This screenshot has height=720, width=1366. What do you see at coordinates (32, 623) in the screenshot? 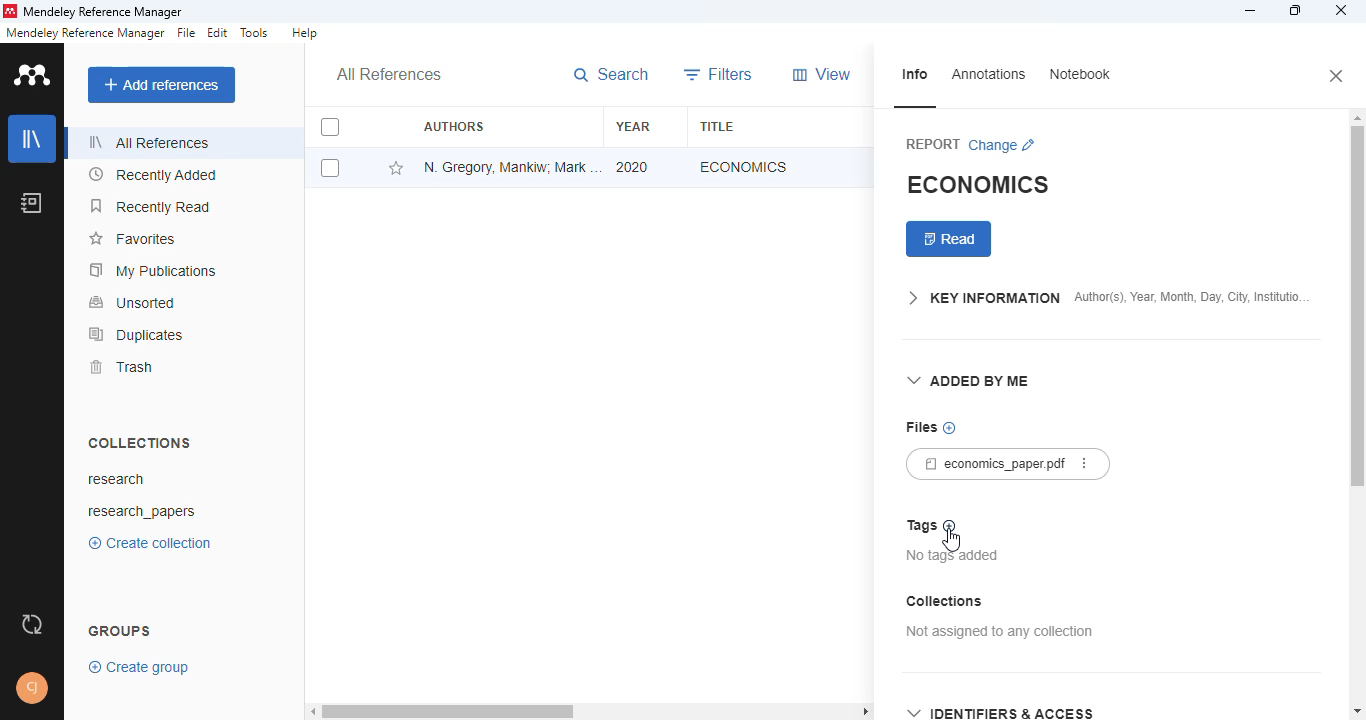
I see `sync` at bounding box center [32, 623].